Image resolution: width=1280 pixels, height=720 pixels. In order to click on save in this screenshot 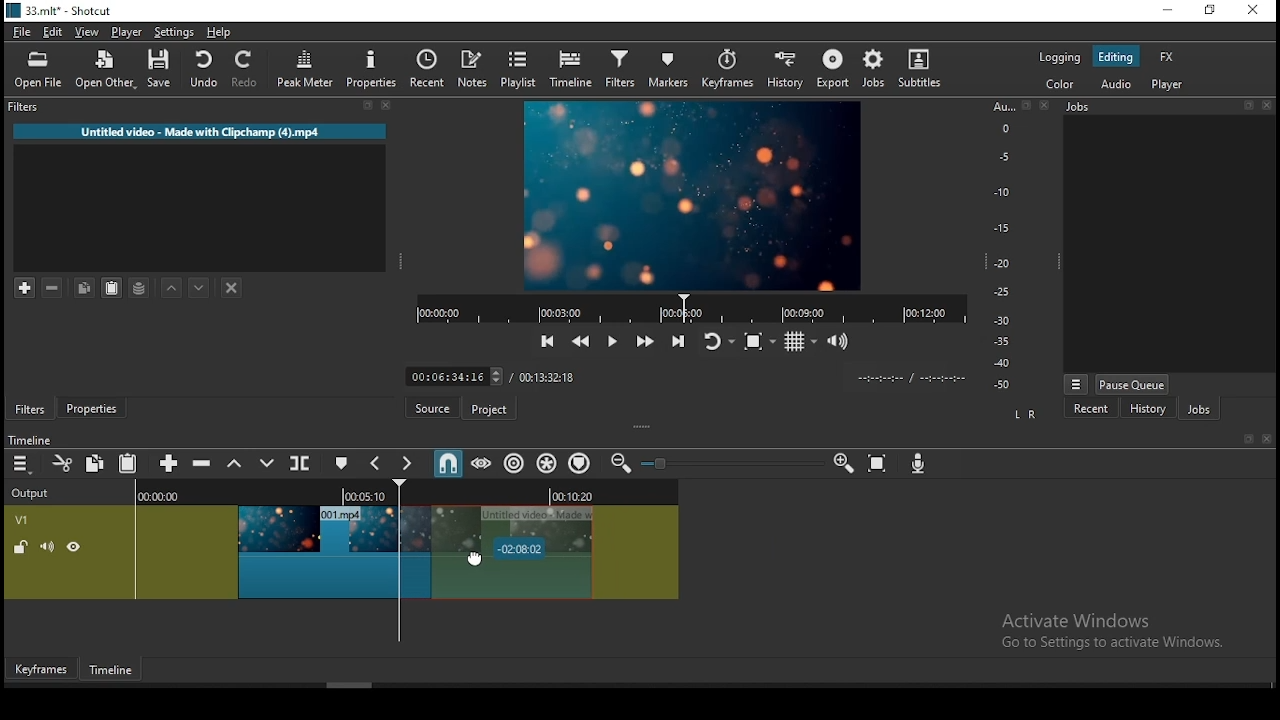, I will do `click(163, 72)`.